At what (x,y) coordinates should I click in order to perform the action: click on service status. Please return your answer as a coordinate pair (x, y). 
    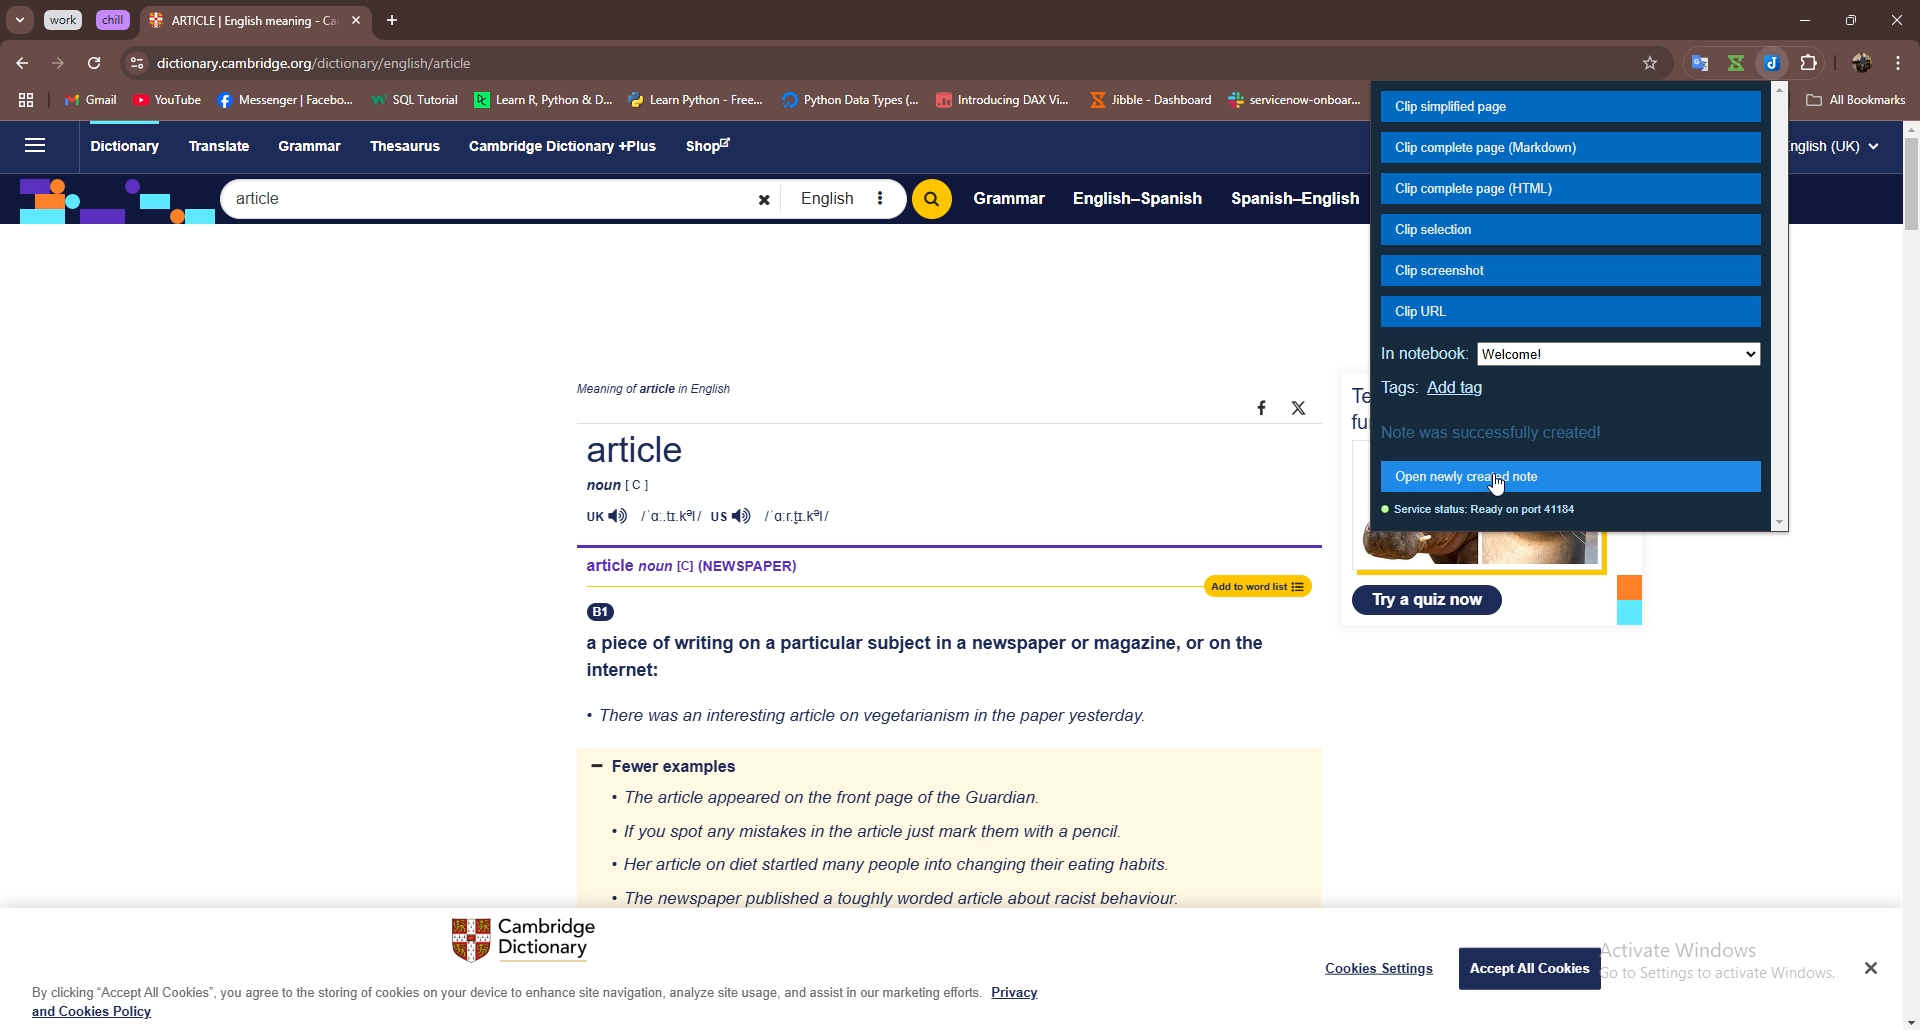
    Looking at the image, I should click on (1484, 512).